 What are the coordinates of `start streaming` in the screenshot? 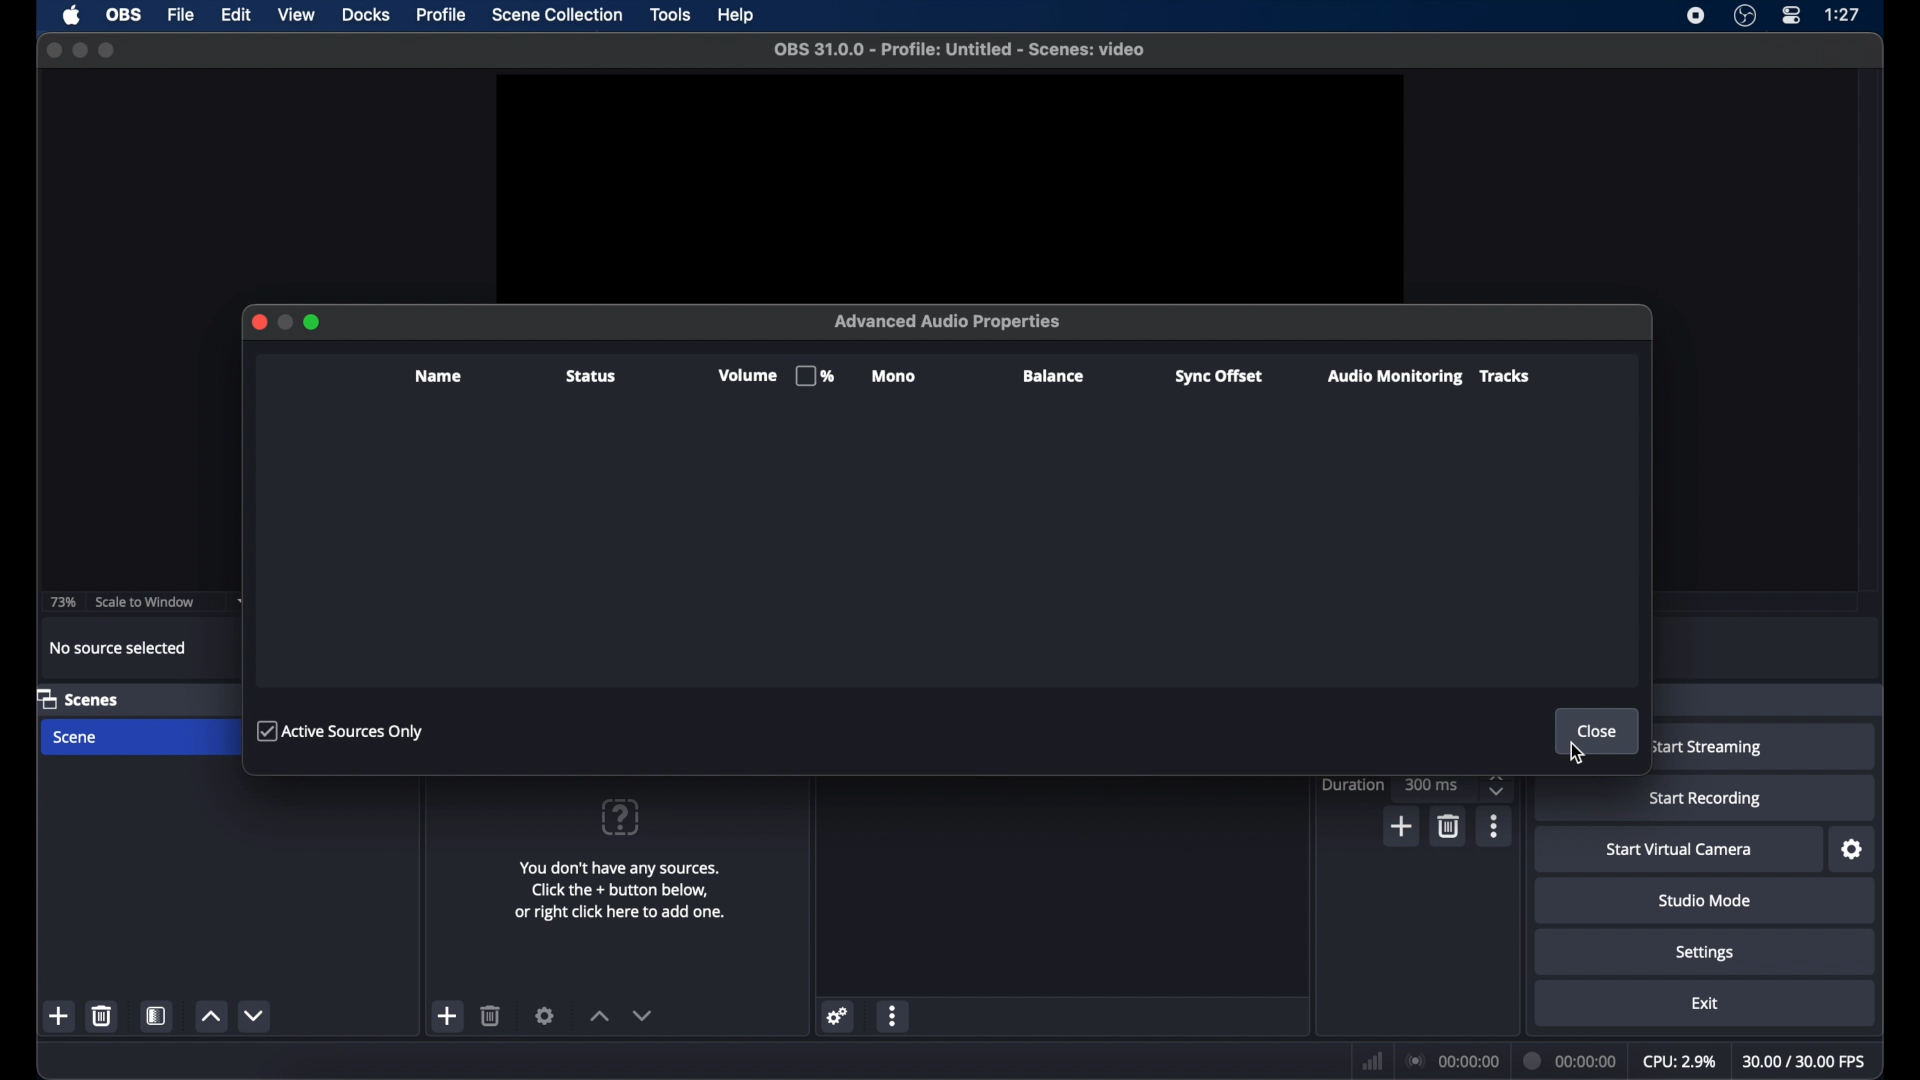 It's located at (1706, 748).